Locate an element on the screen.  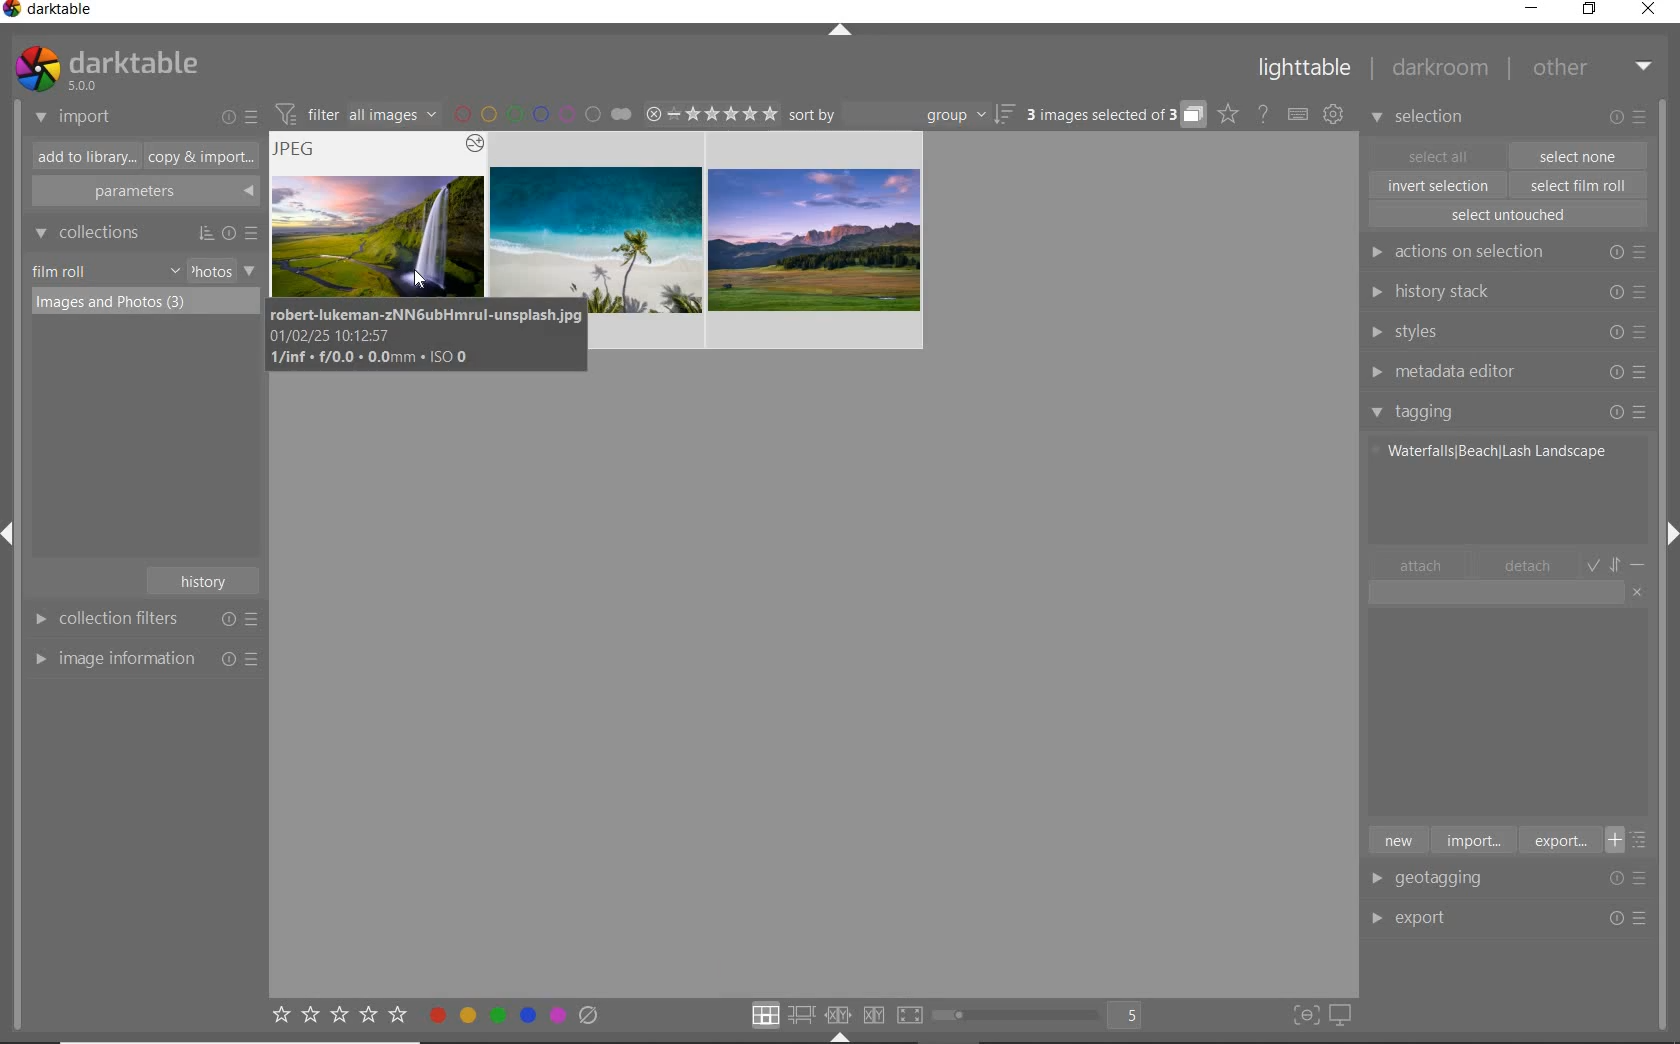
collections is located at coordinates (143, 233).